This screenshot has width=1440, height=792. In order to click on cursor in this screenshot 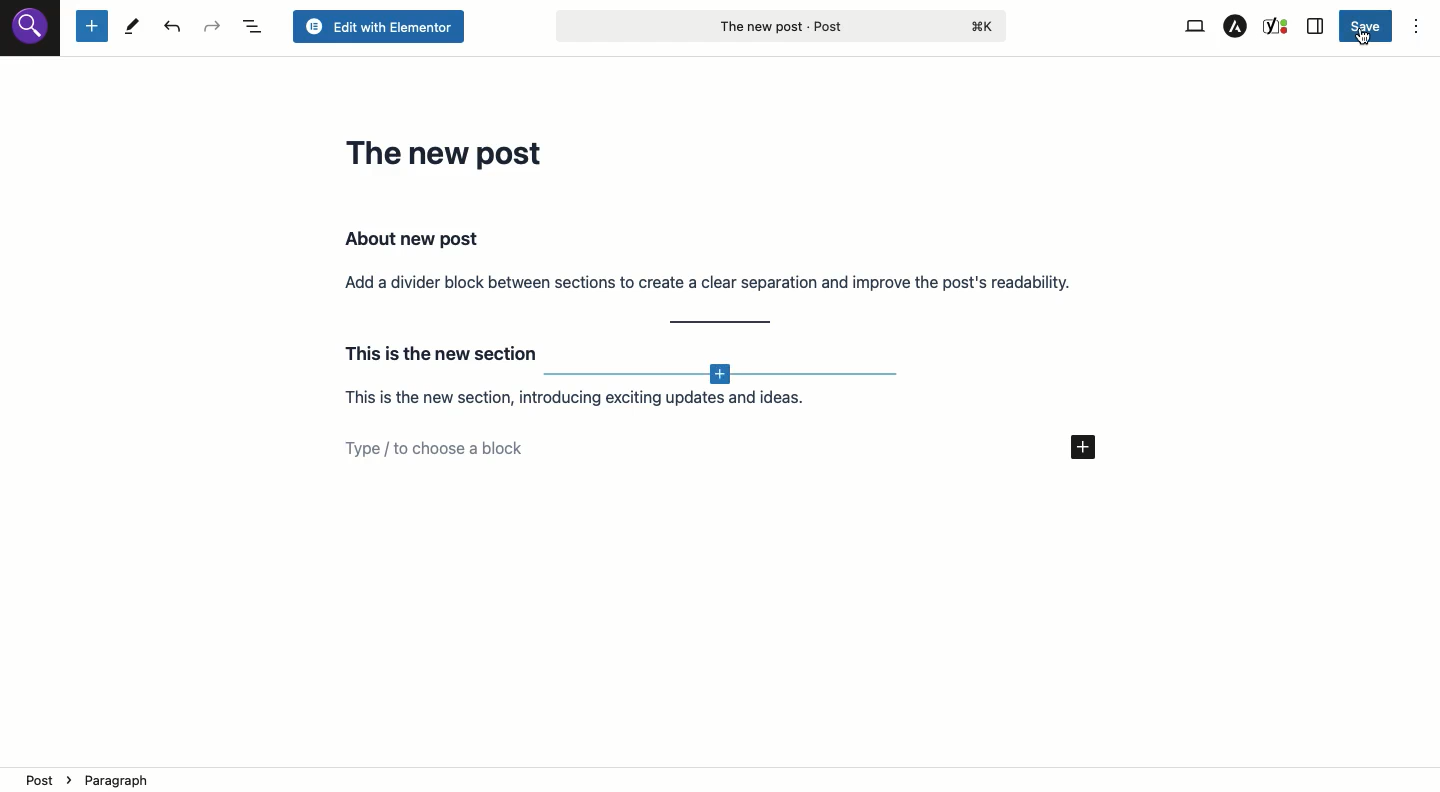, I will do `click(1363, 37)`.